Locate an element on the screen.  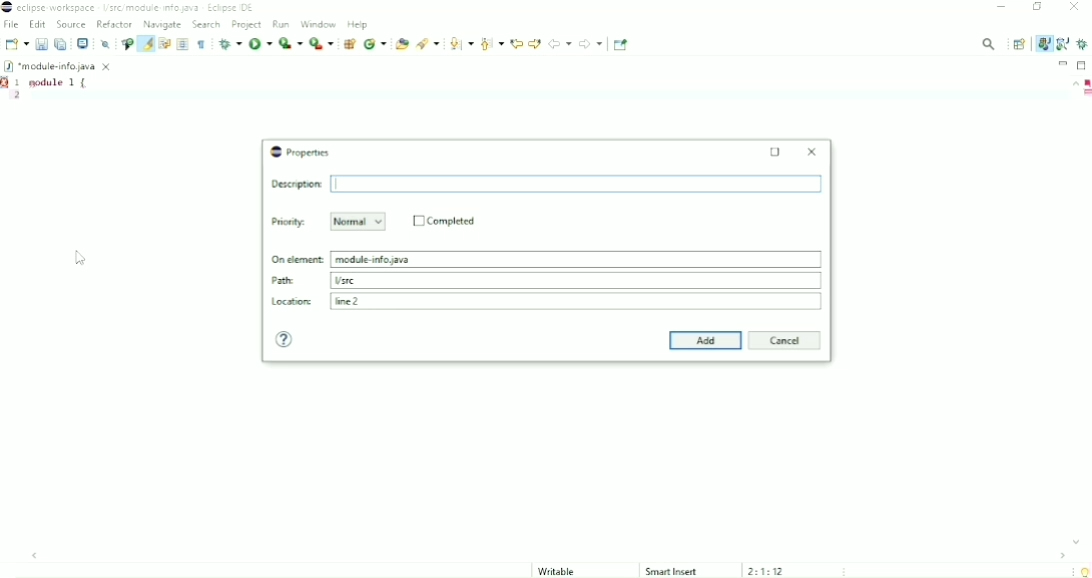
Next annotation is located at coordinates (460, 44).